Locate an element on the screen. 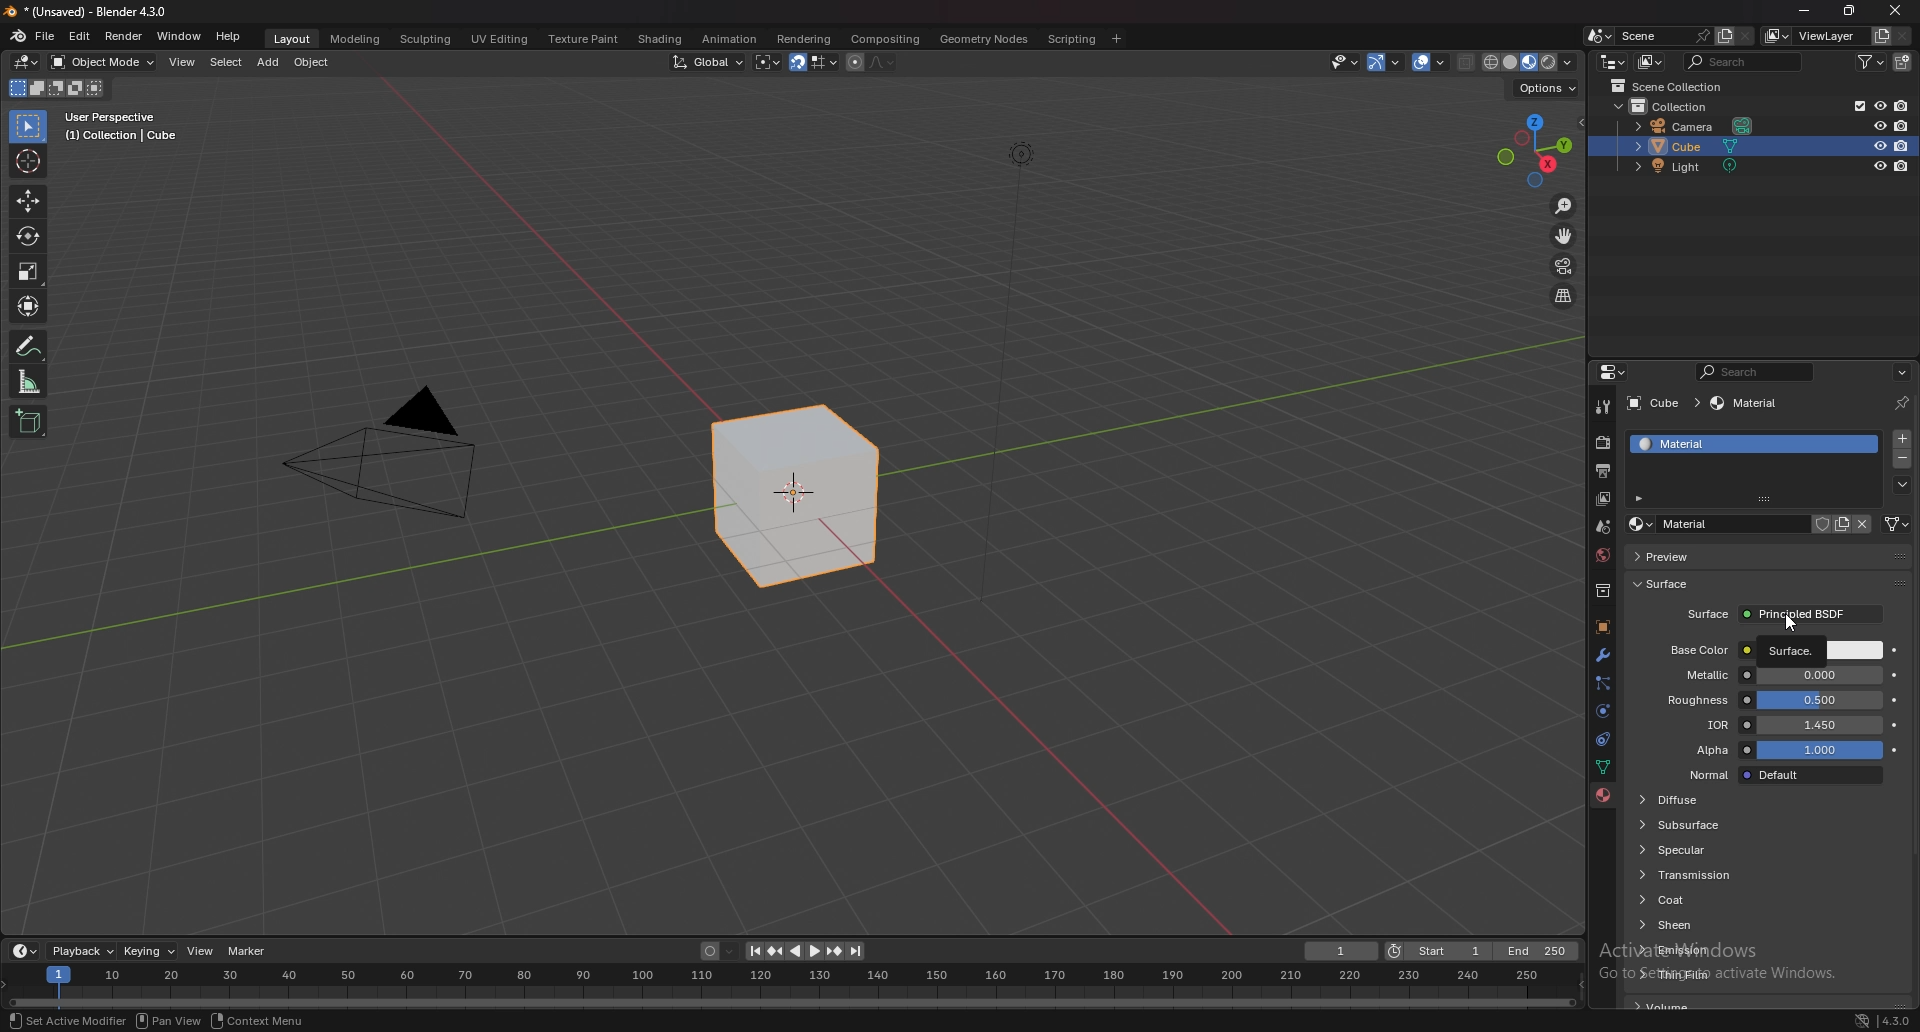  play animation is located at coordinates (804, 951).